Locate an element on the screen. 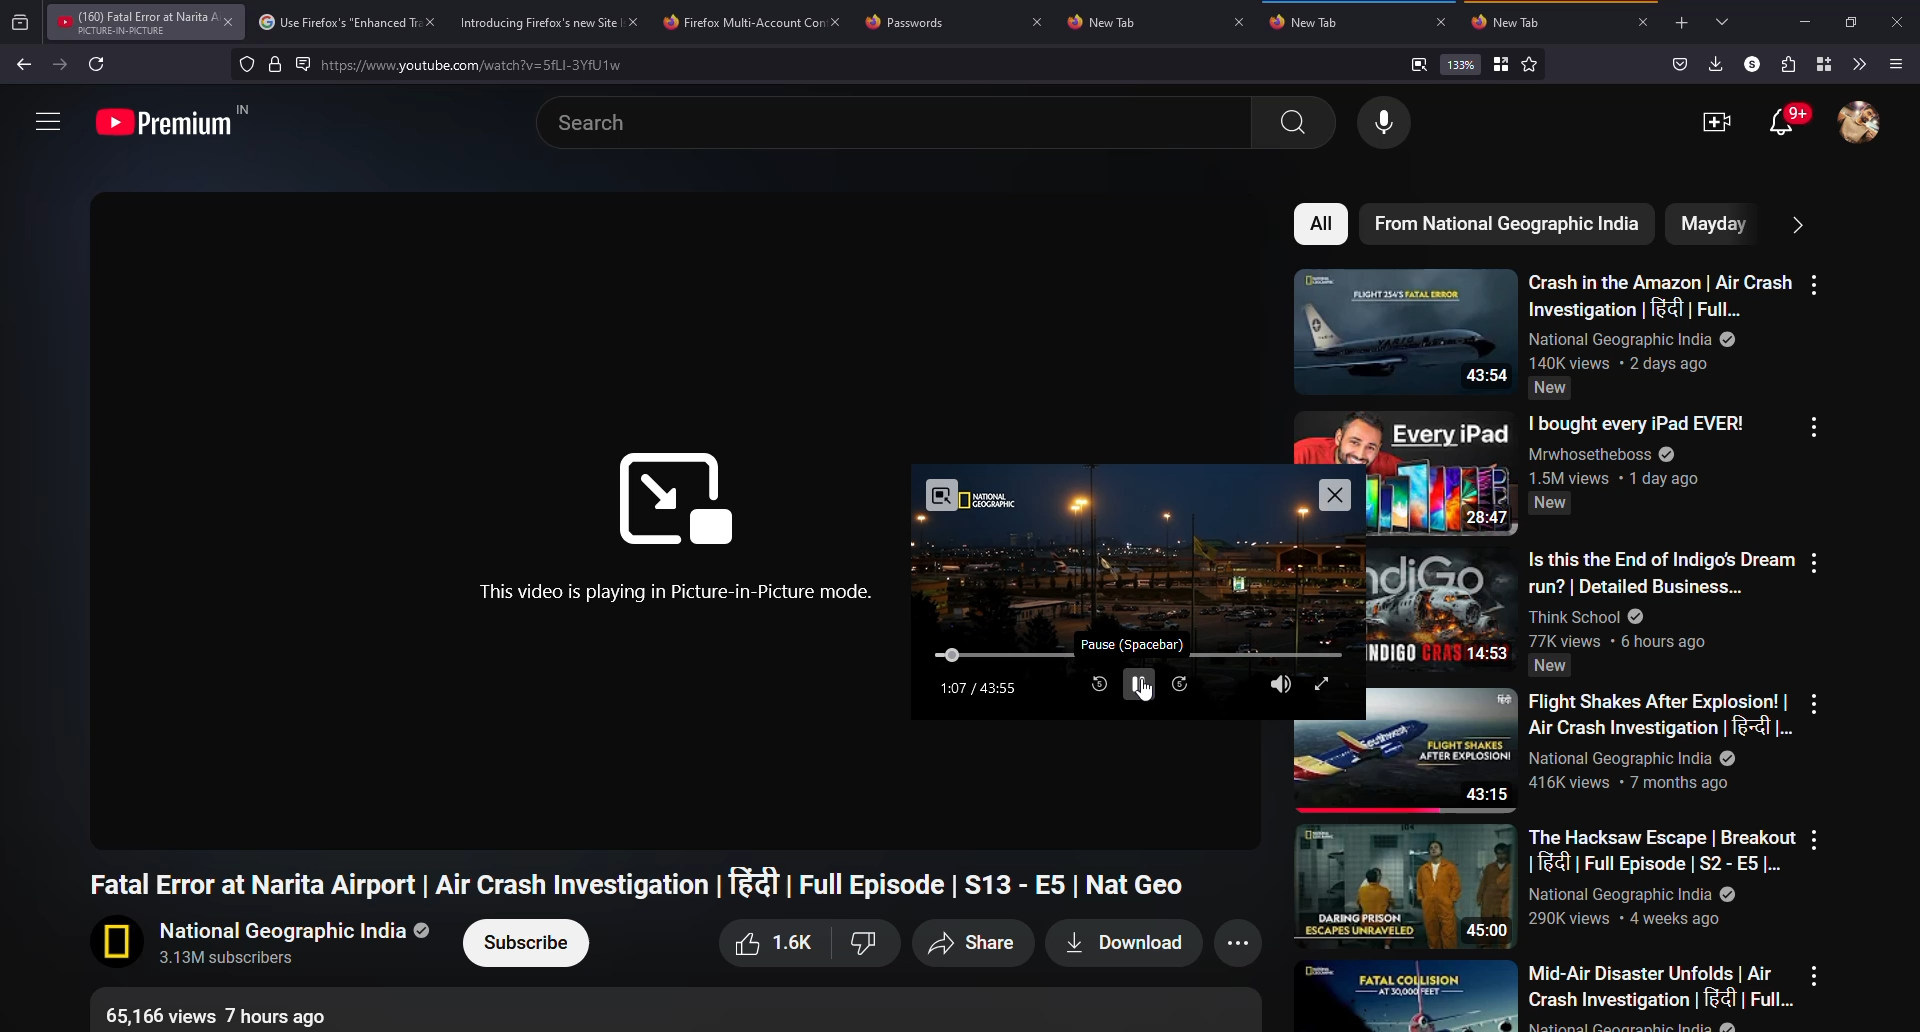 The image size is (1920, 1032). close is located at coordinates (1037, 21).